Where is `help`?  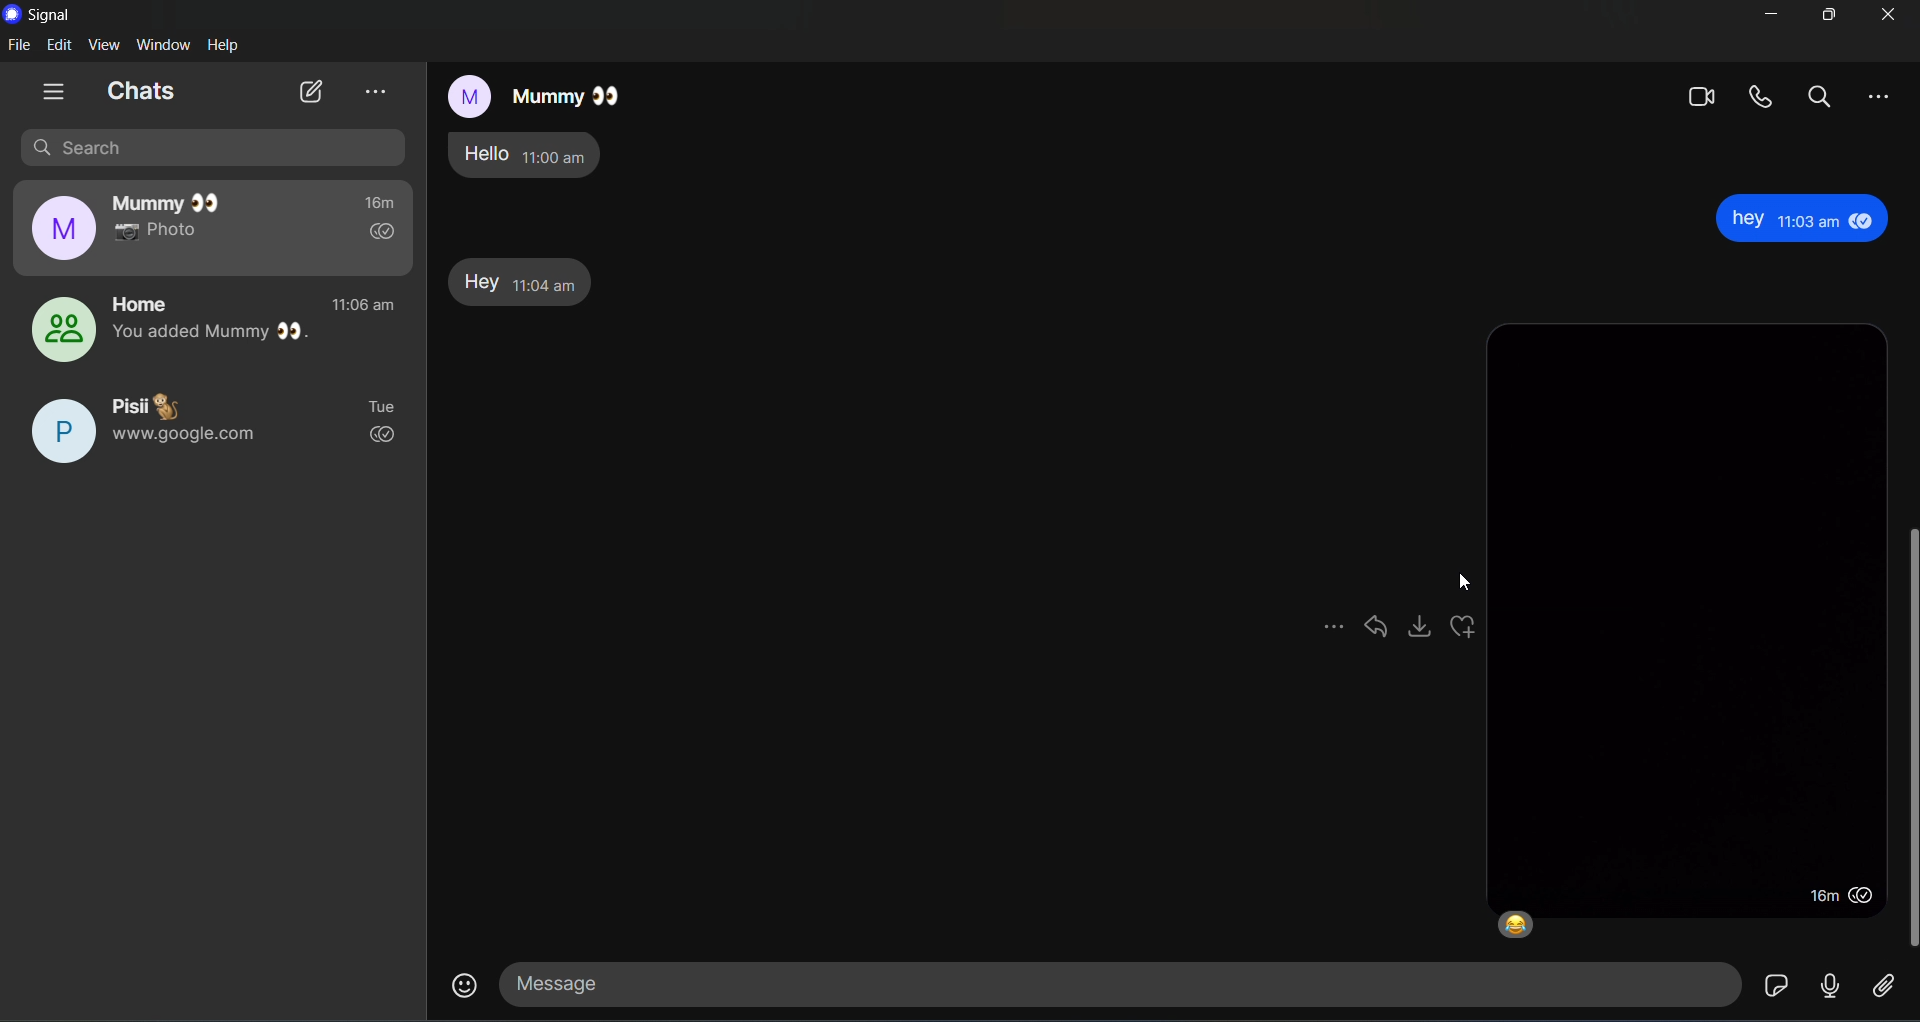 help is located at coordinates (226, 46).